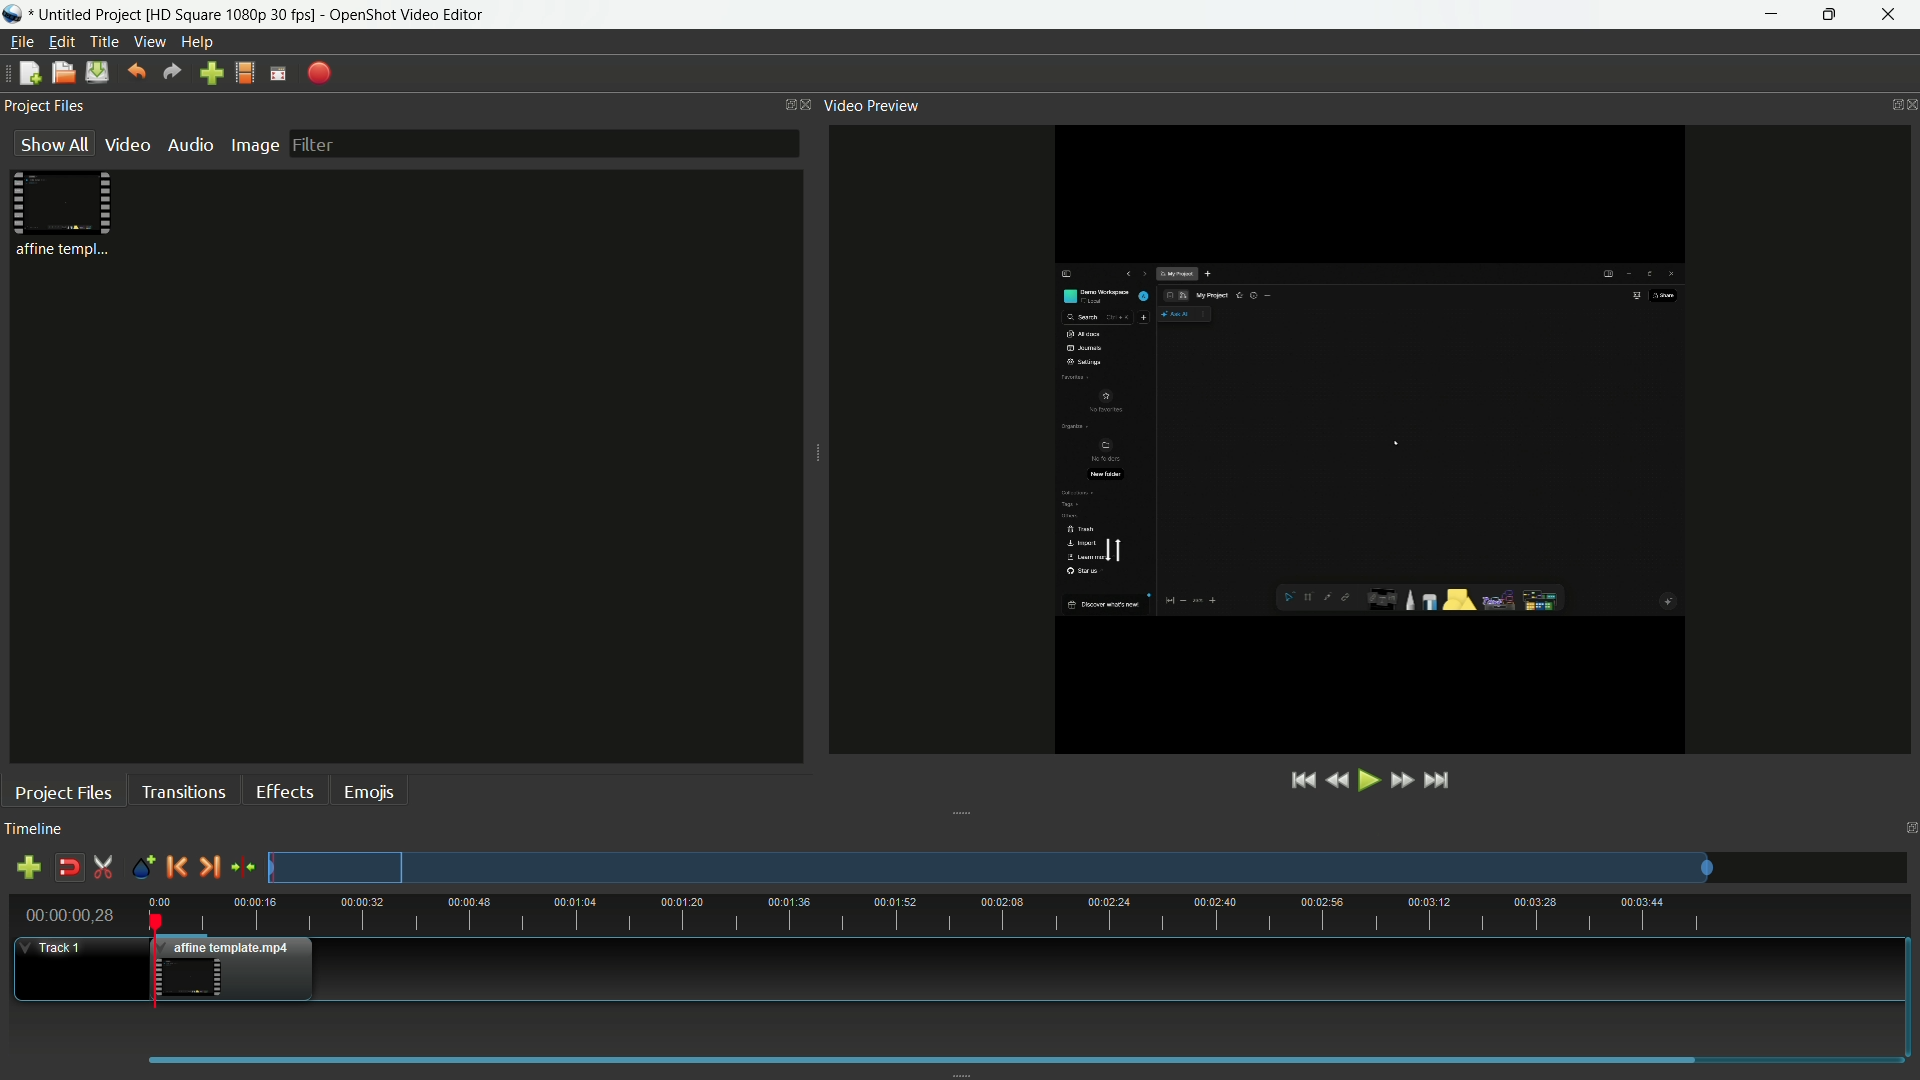  Describe the element at coordinates (89, 16) in the screenshot. I see `project name` at that location.